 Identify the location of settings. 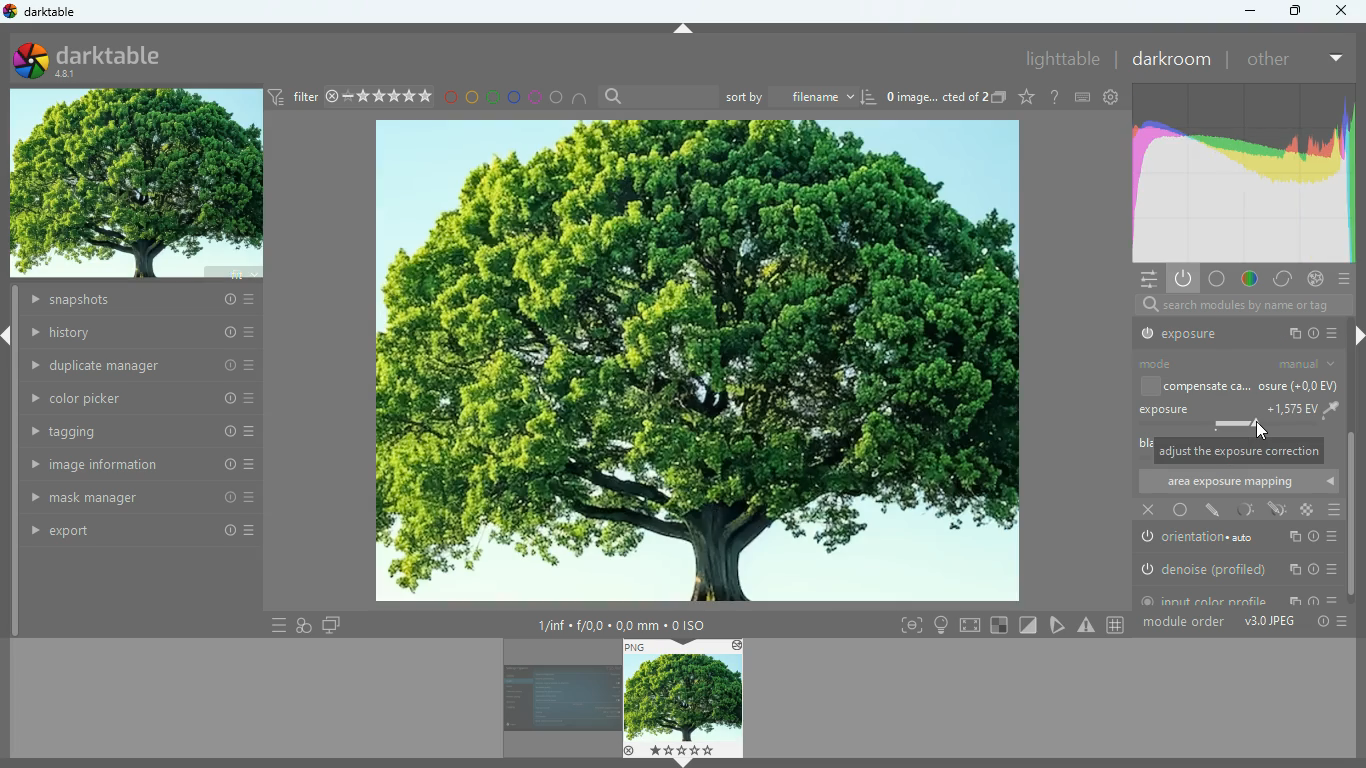
(1147, 279).